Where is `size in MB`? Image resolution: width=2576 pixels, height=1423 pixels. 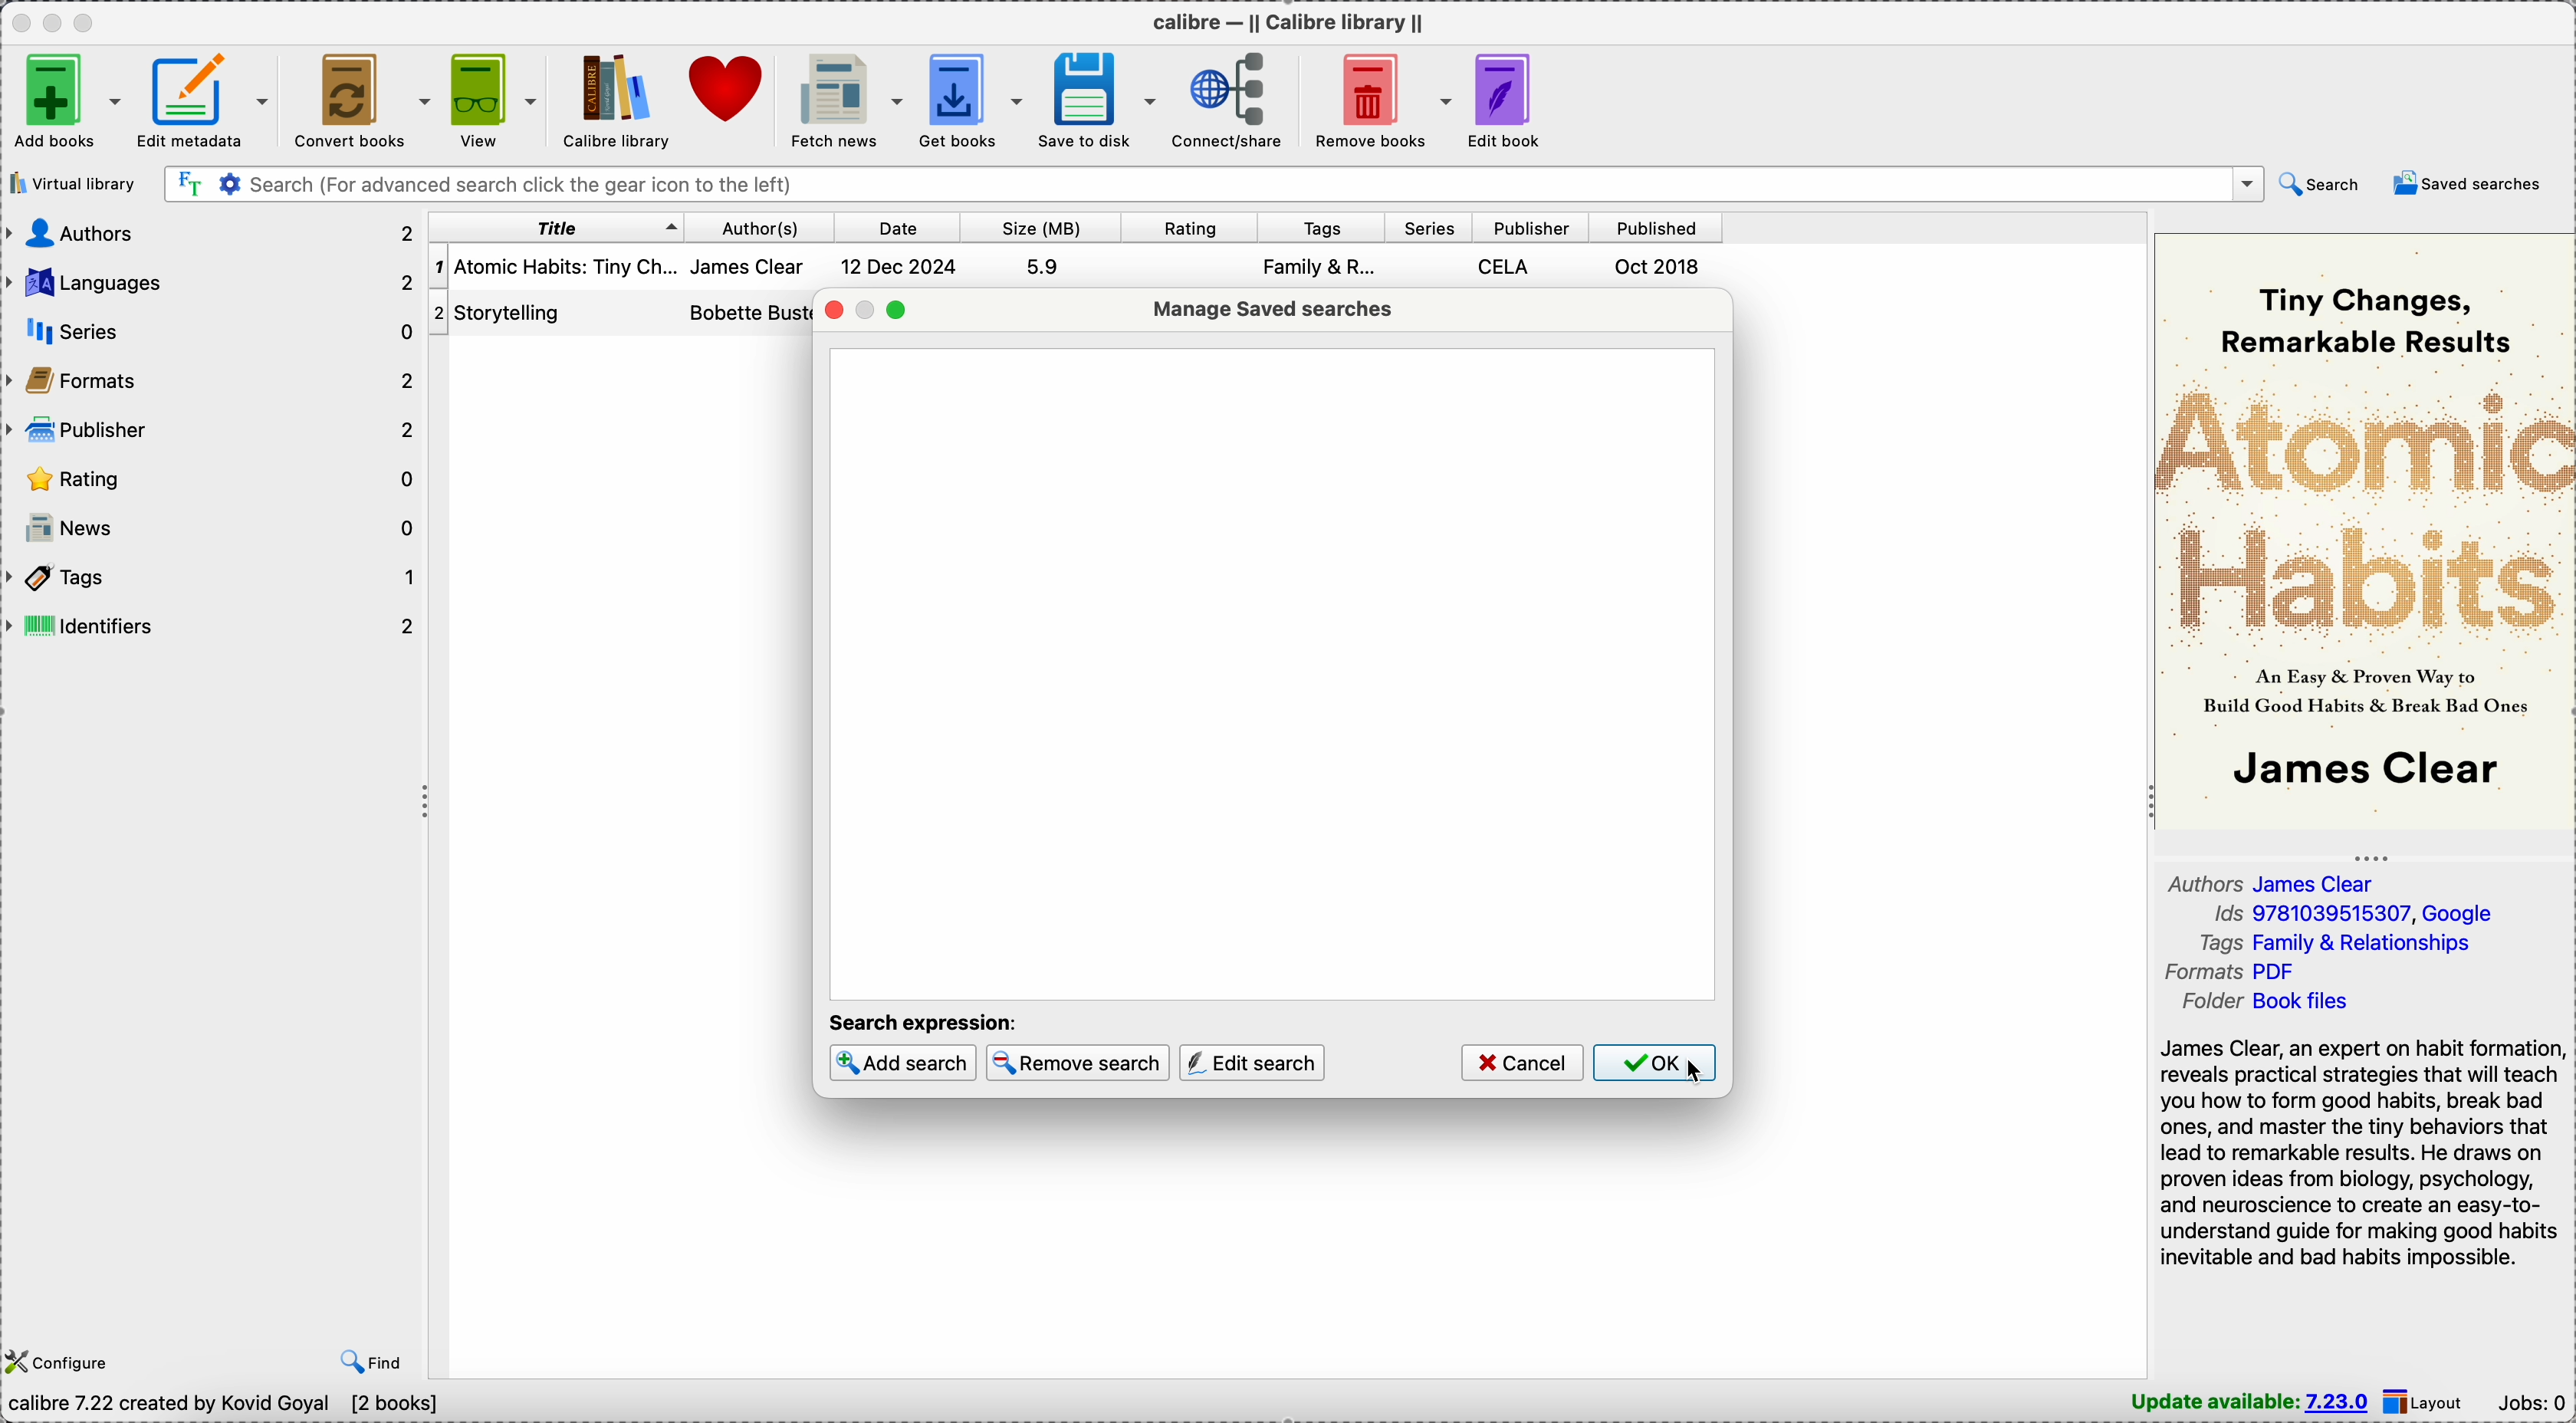 size in MB is located at coordinates (1043, 264).